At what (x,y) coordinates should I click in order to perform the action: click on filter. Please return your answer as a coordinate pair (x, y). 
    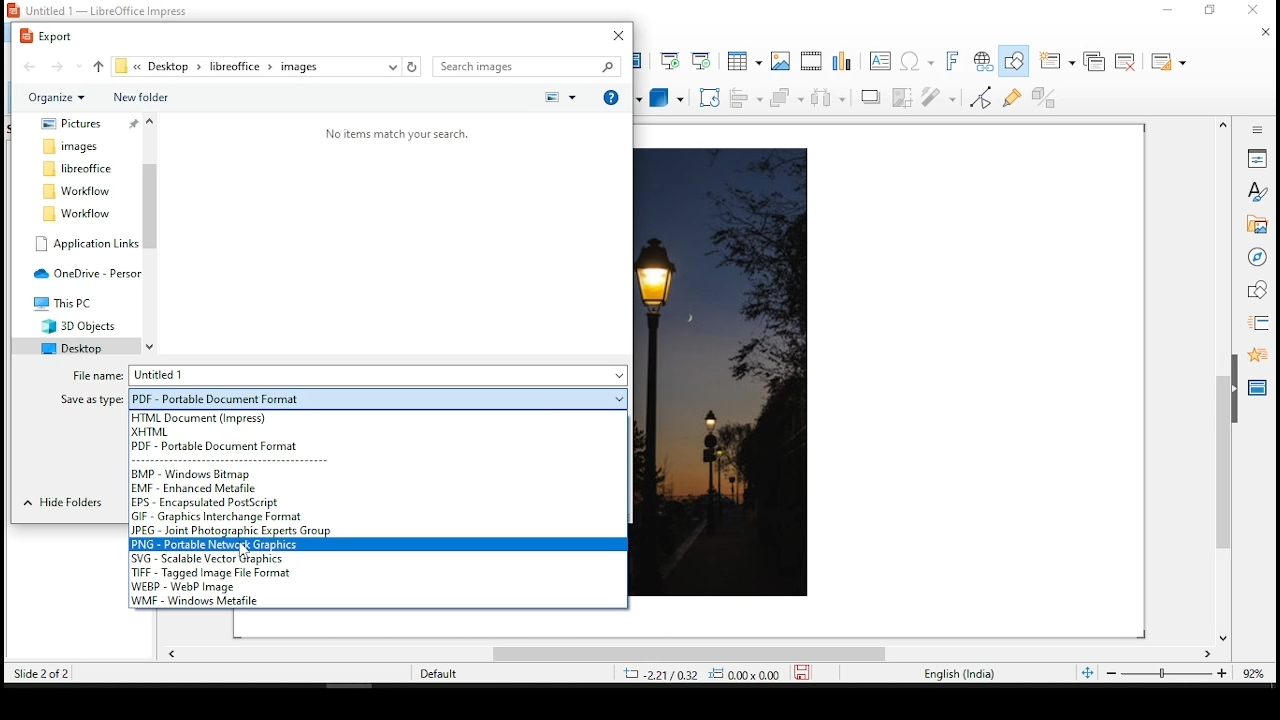
    Looking at the image, I should click on (937, 98).